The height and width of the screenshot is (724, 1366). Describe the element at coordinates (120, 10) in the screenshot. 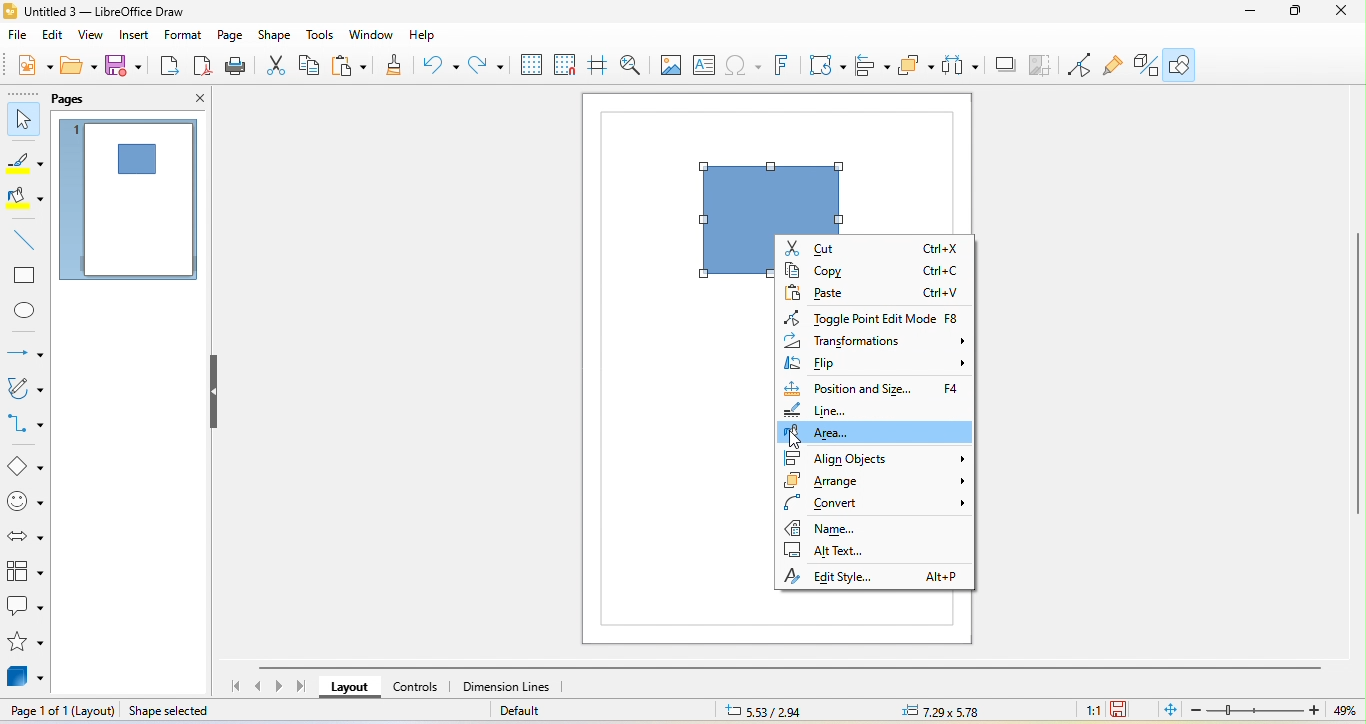

I see `title` at that location.